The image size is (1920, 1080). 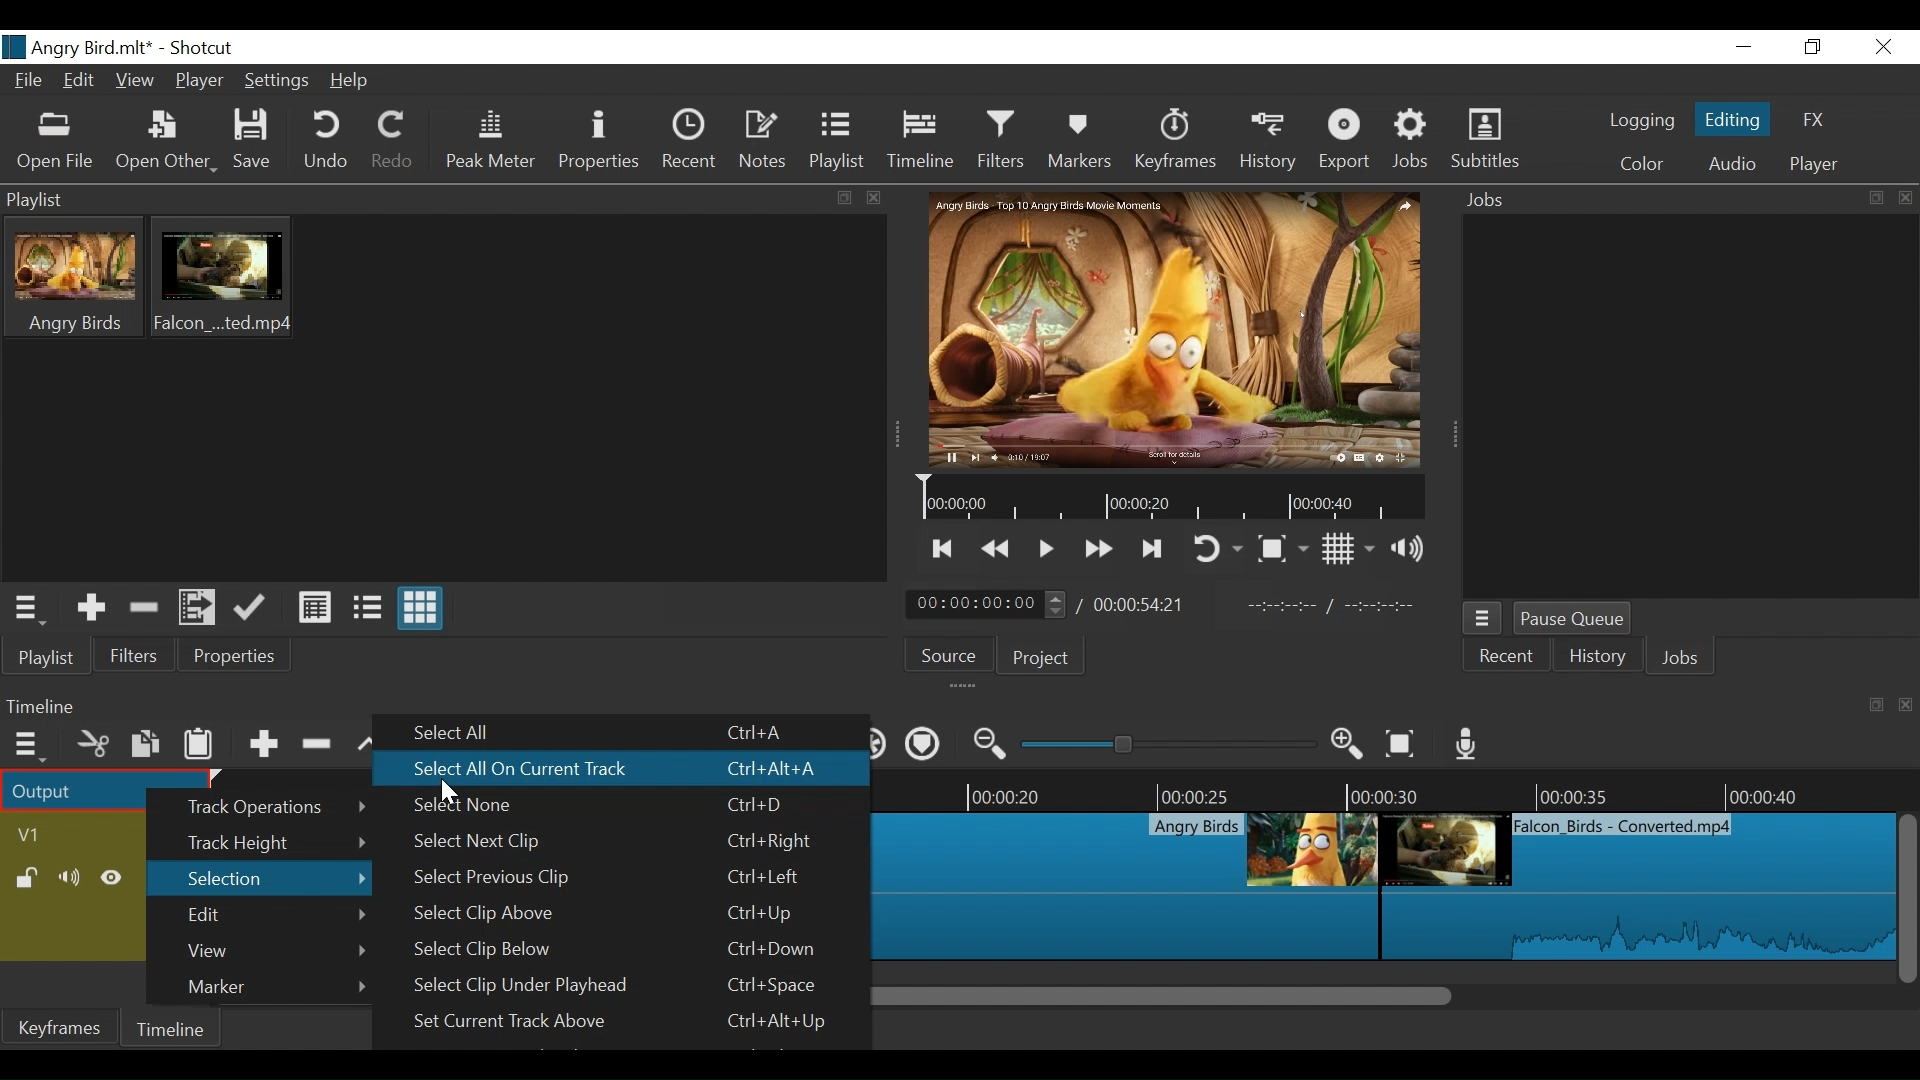 What do you see at coordinates (28, 610) in the screenshot?
I see `Playlist Menu` at bounding box center [28, 610].